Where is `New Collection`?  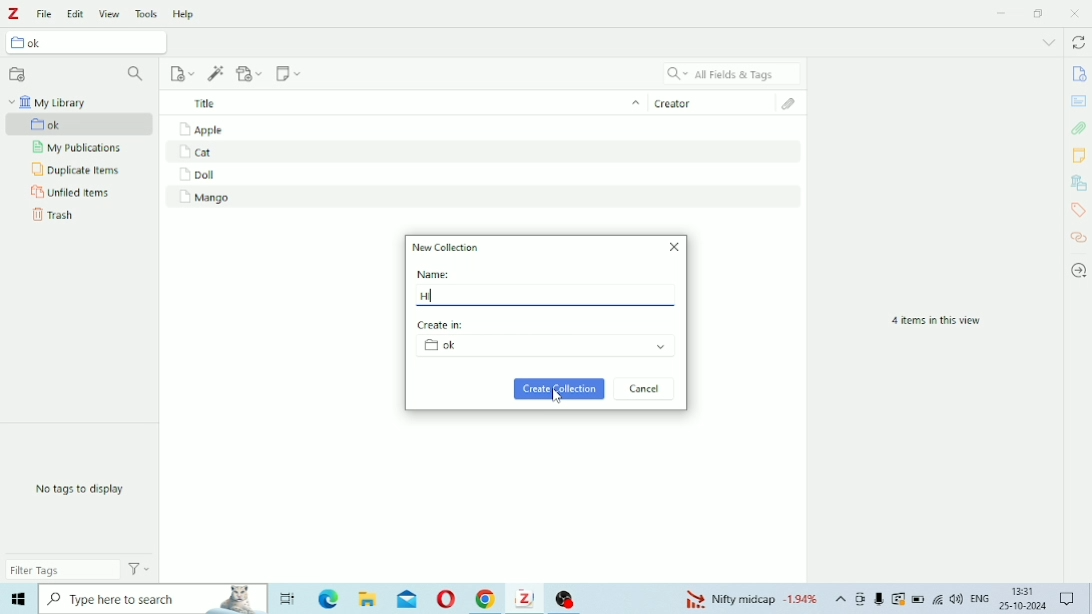 New Collection is located at coordinates (448, 246).